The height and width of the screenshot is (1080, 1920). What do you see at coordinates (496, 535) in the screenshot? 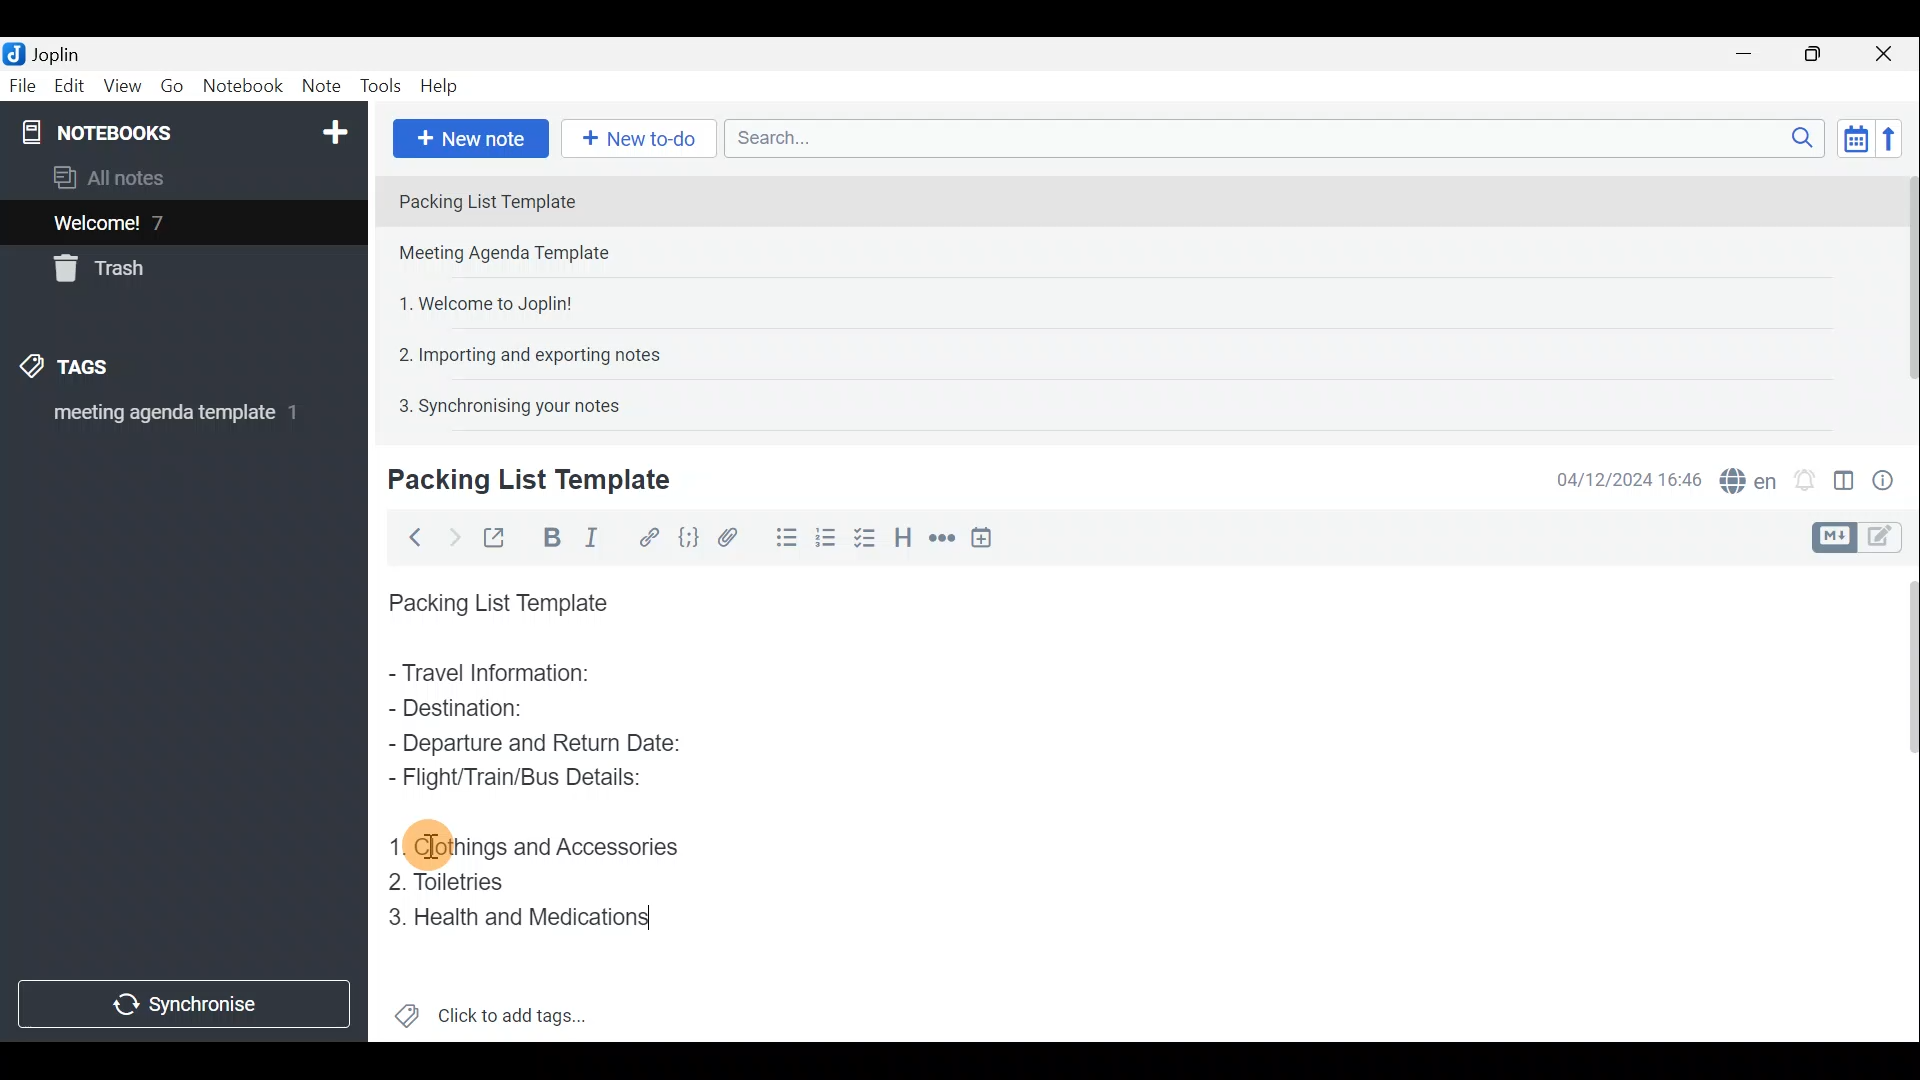
I see `Toggle external editing` at bounding box center [496, 535].